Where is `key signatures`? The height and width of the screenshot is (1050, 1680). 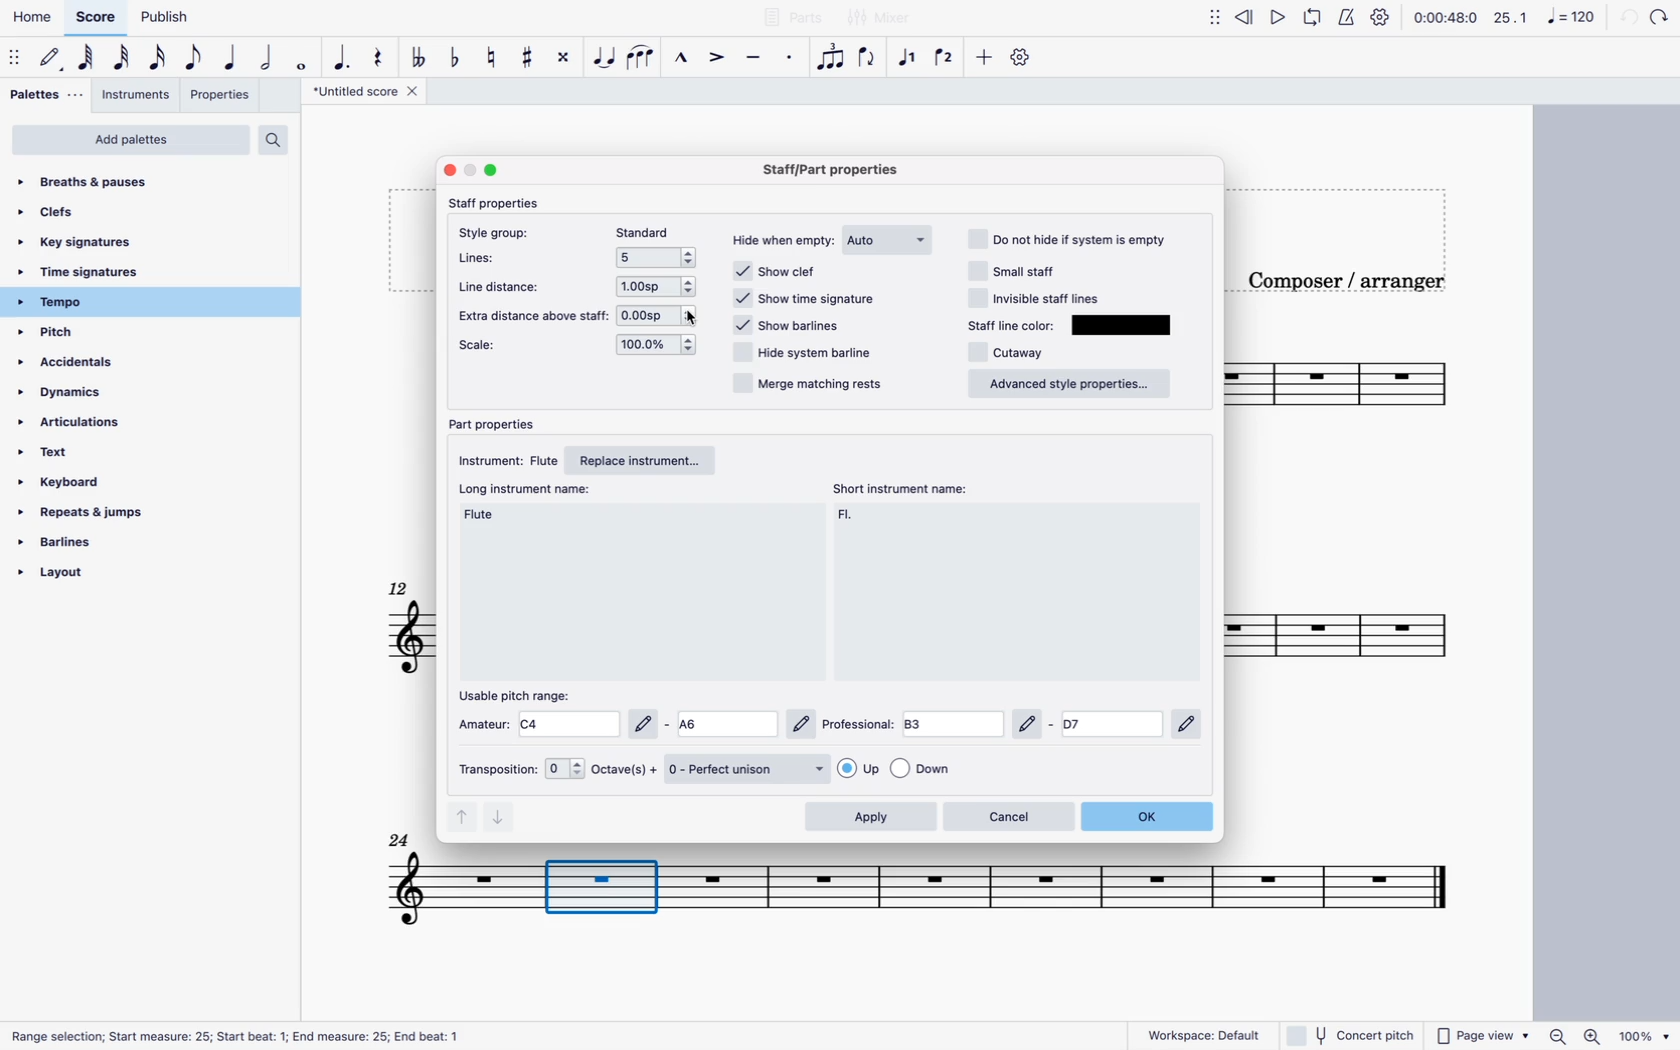 key signatures is located at coordinates (103, 245).